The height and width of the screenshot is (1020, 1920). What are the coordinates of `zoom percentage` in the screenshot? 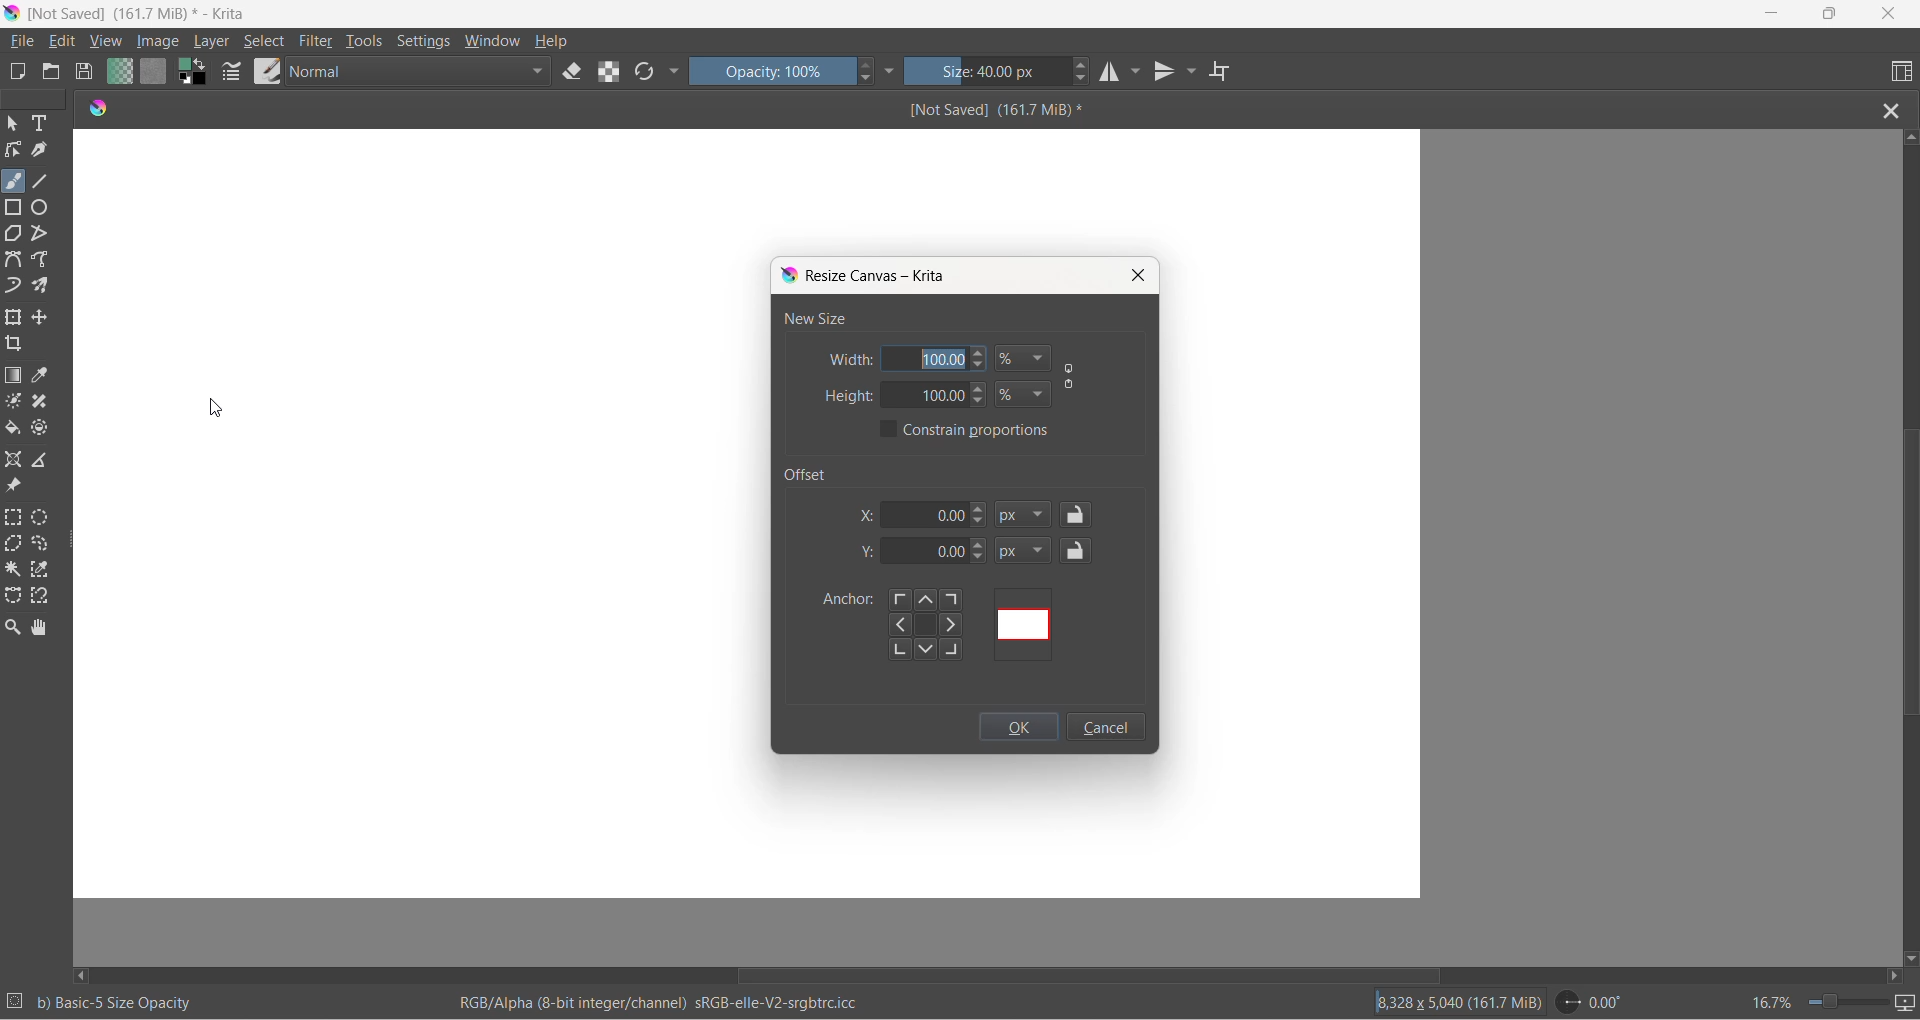 It's located at (1770, 1000).